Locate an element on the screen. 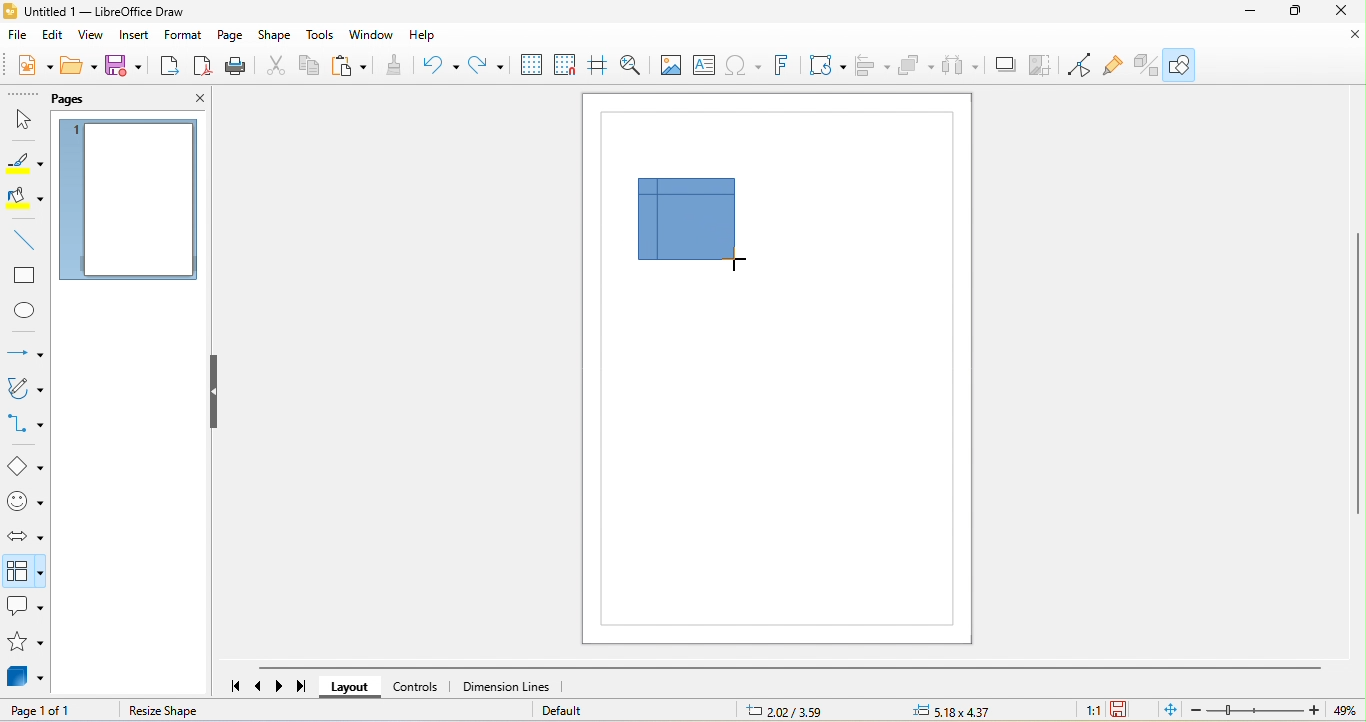  clone formatting is located at coordinates (396, 67).